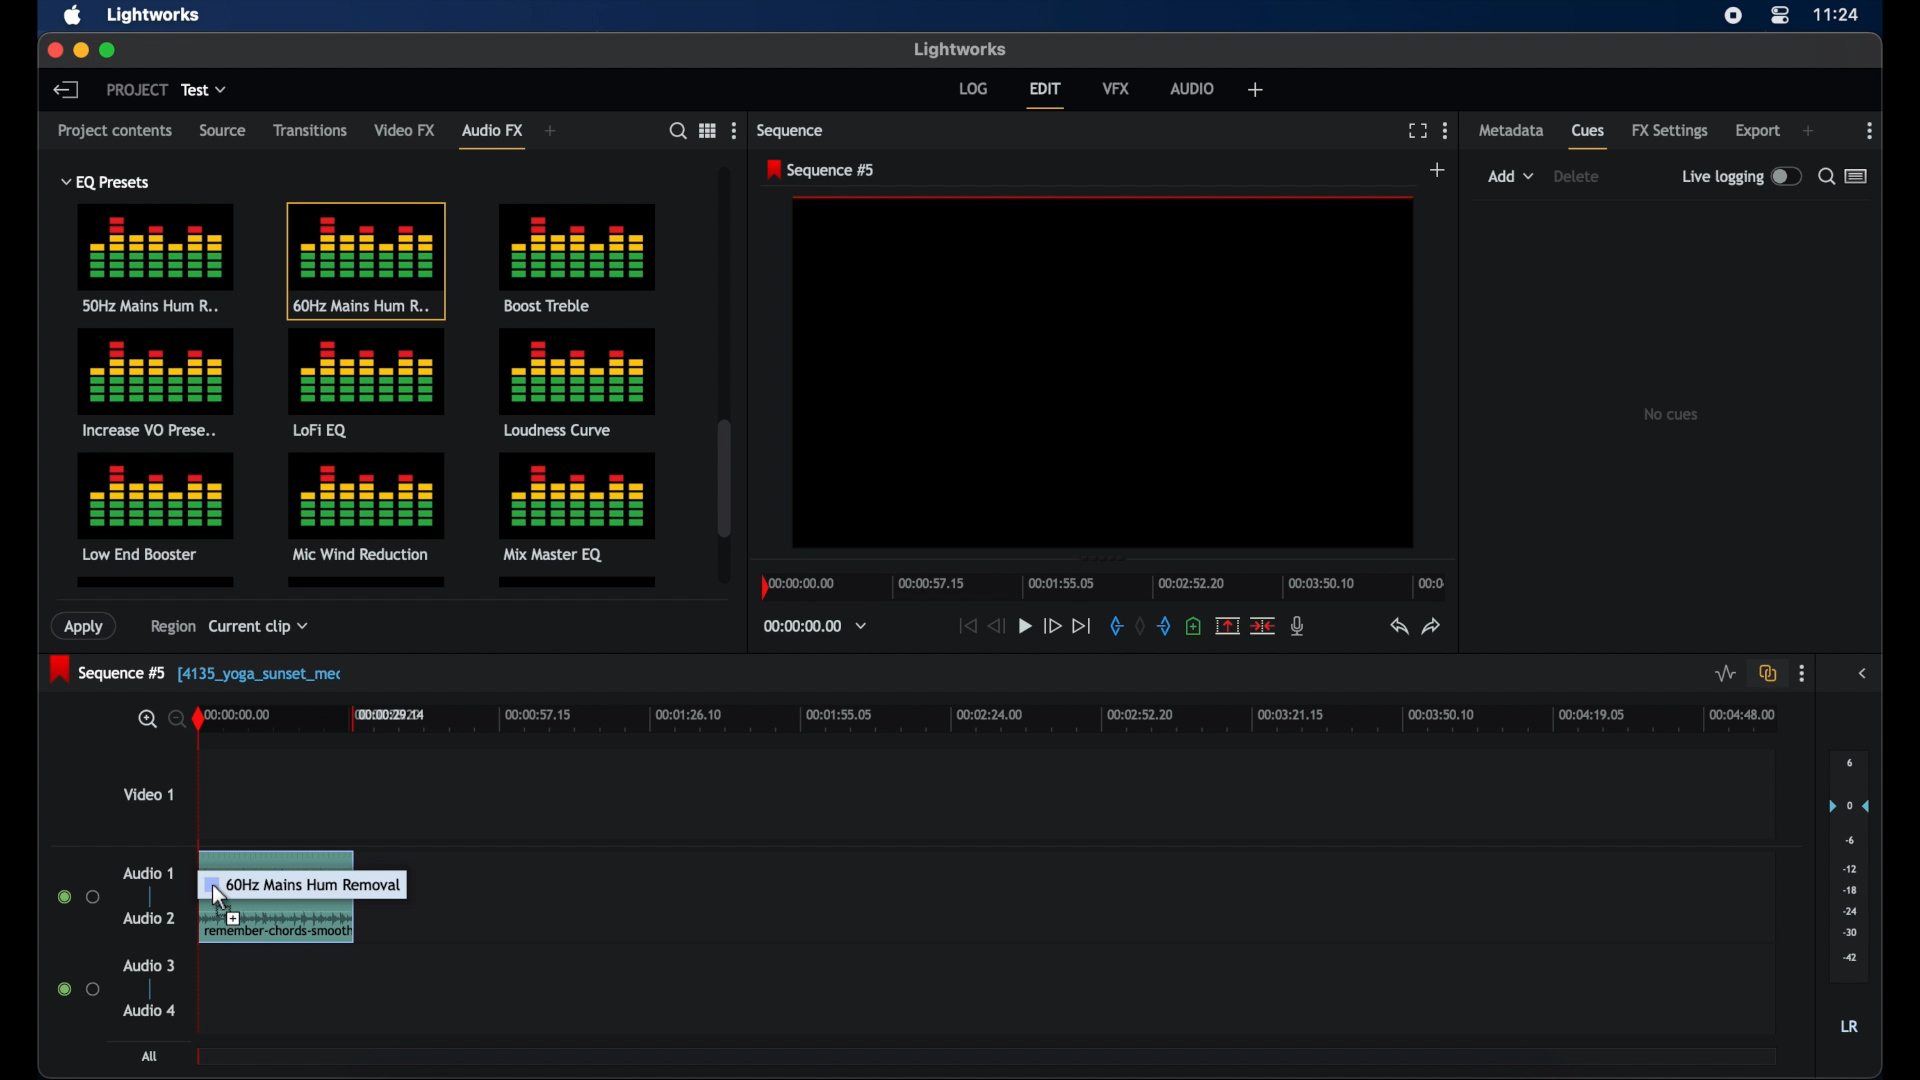 This screenshot has width=1920, height=1080. I want to click on out mark, so click(1164, 626).